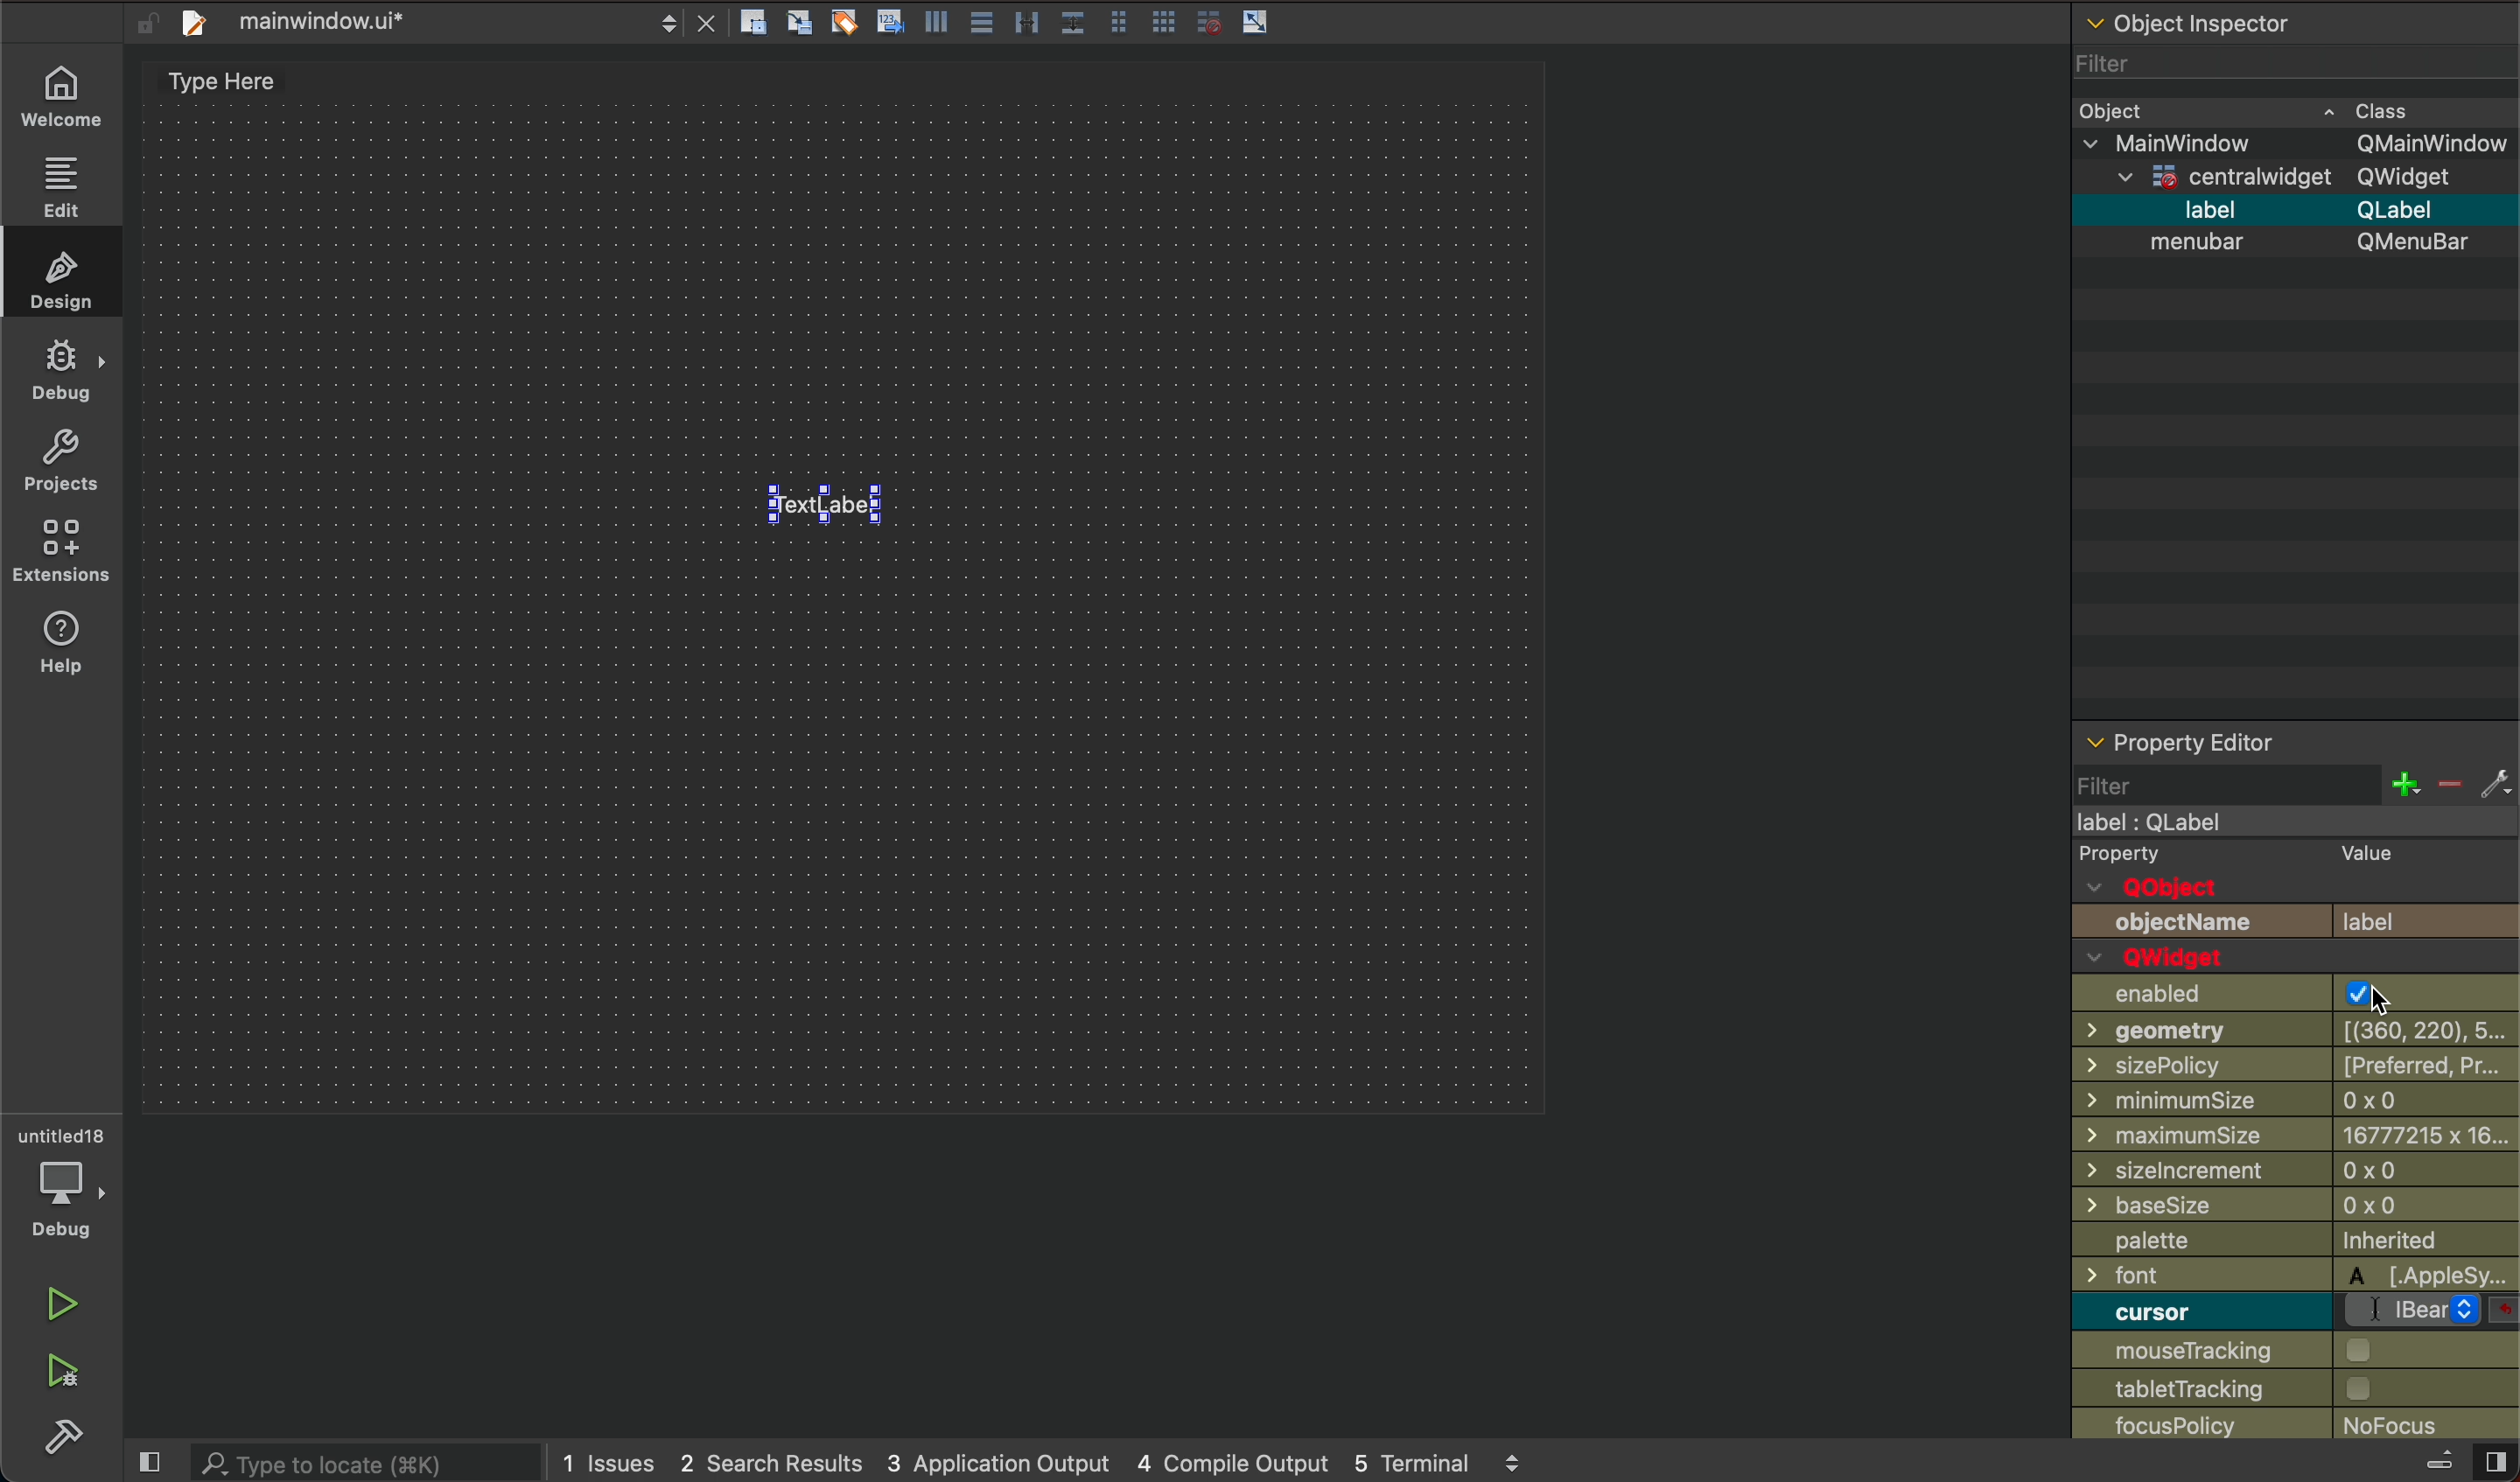 Image resolution: width=2520 pixels, height=1482 pixels. What do you see at coordinates (155, 1463) in the screenshot?
I see `close slide bar` at bounding box center [155, 1463].